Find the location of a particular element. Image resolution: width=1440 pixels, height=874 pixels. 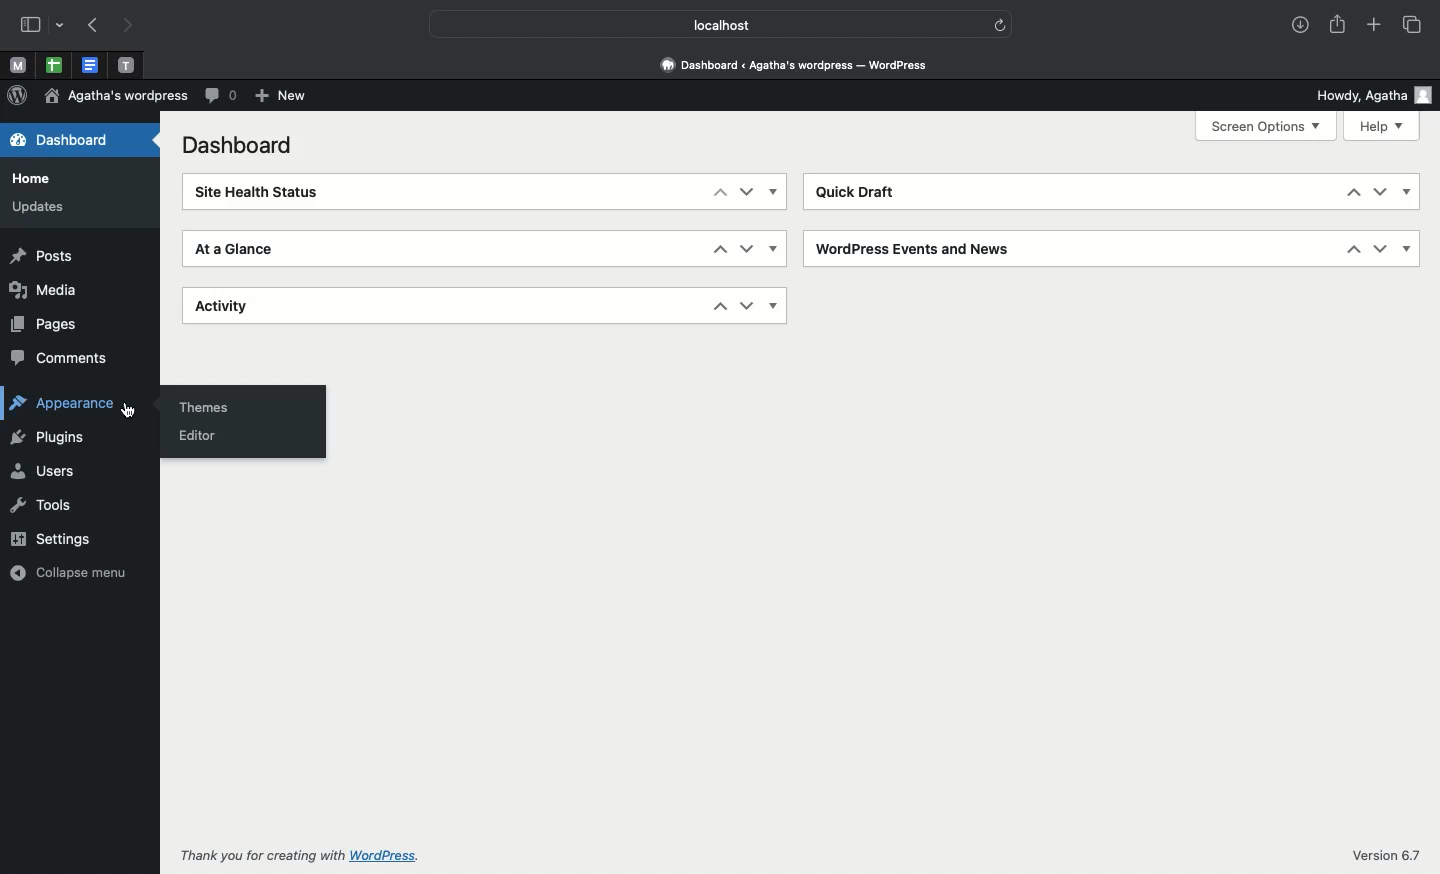

Comments is located at coordinates (221, 95).